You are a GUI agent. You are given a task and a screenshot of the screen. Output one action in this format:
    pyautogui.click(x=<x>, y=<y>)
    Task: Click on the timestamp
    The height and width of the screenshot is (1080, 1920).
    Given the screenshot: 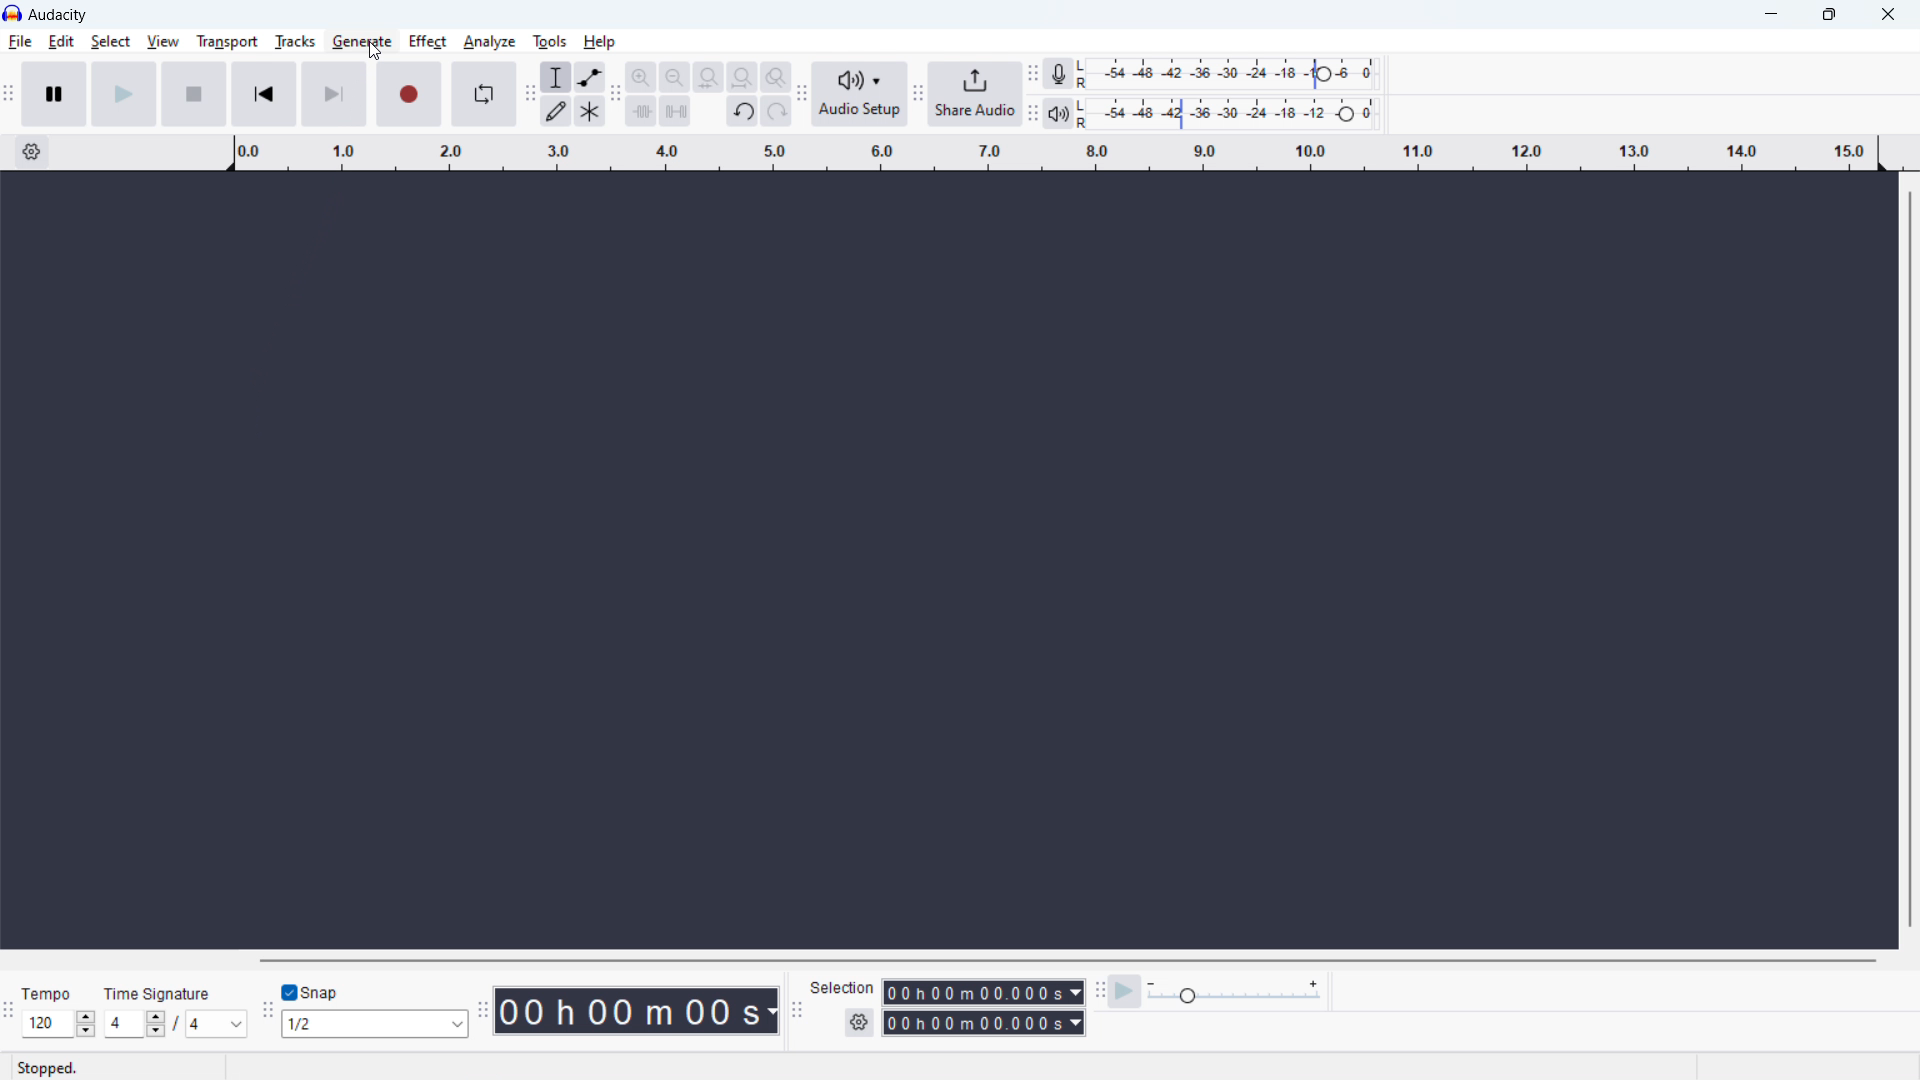 What is the action you would take?
    pyautogui.click(x=639, y=1011)
    